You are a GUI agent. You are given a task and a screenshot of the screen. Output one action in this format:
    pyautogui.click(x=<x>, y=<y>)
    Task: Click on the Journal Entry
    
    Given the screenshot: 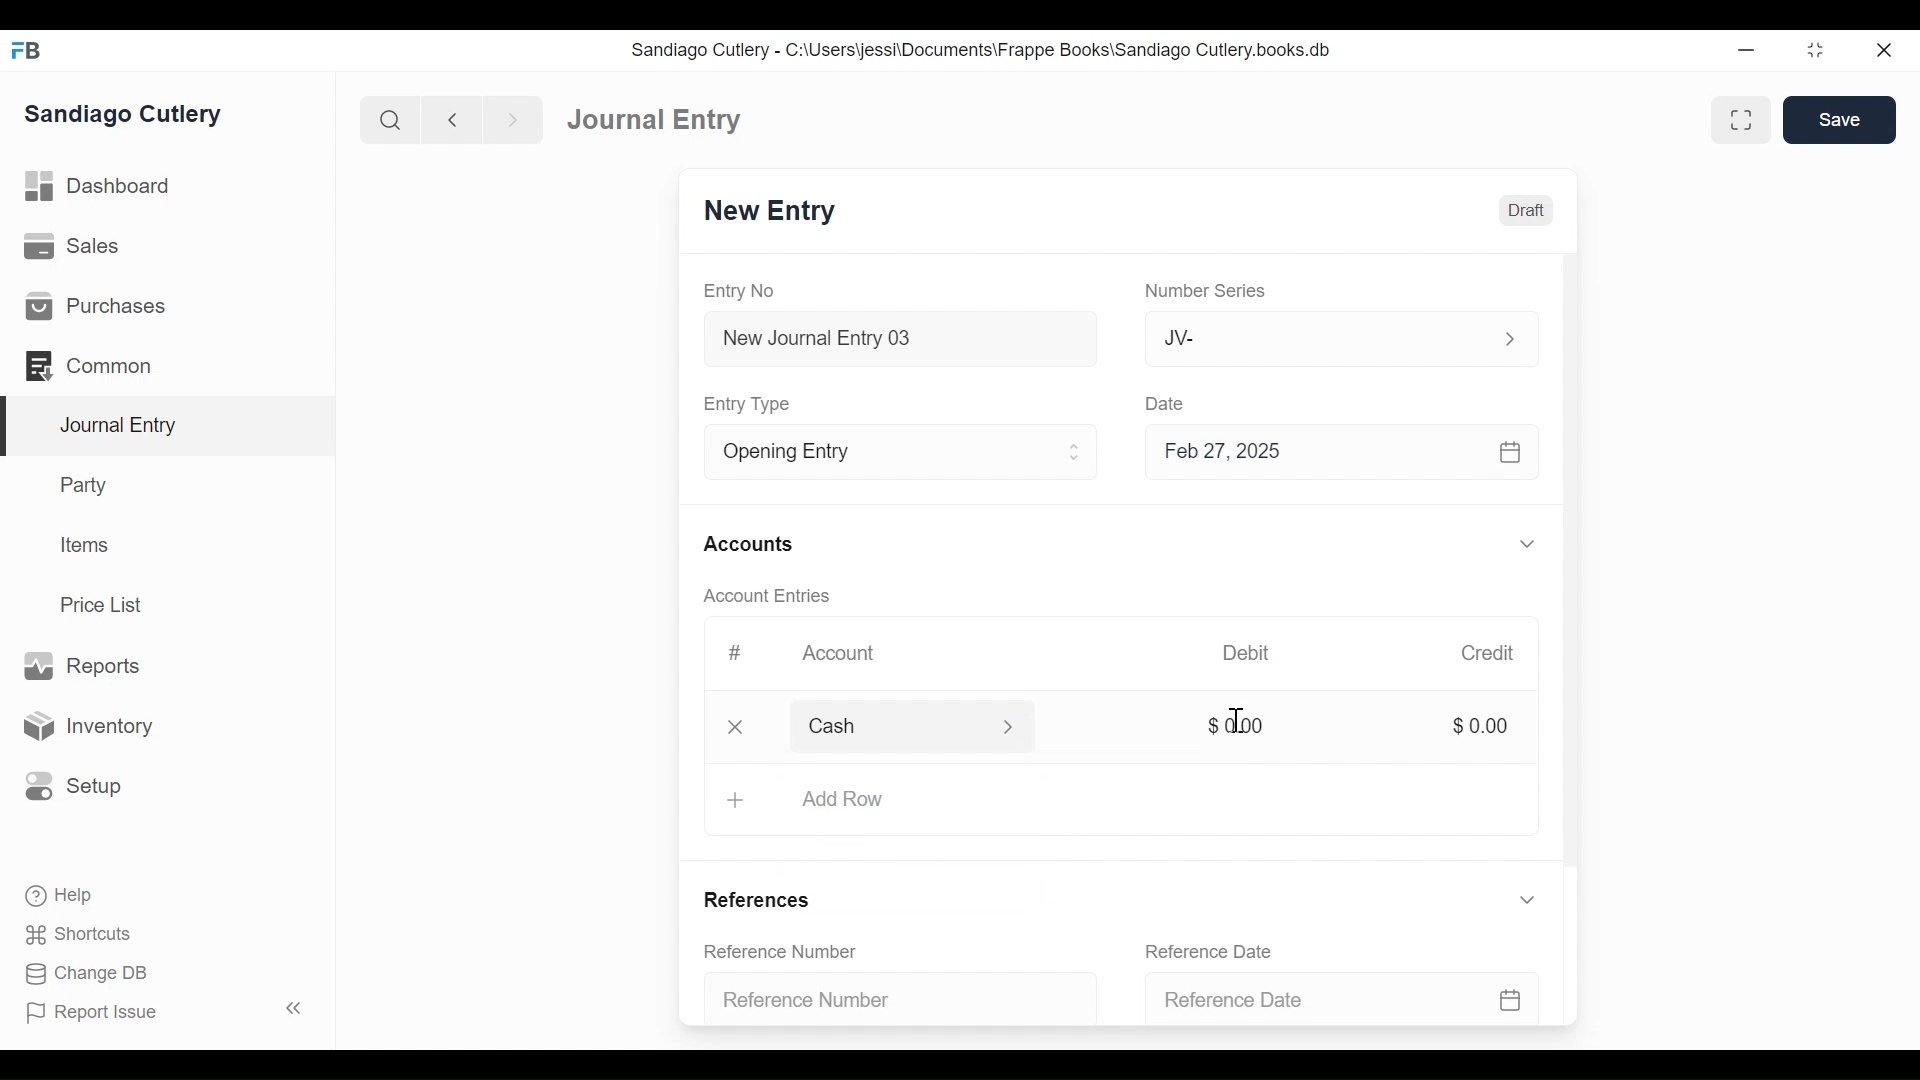 What is the action you would take?
    pyautogui.click(x=164, y=427)
    